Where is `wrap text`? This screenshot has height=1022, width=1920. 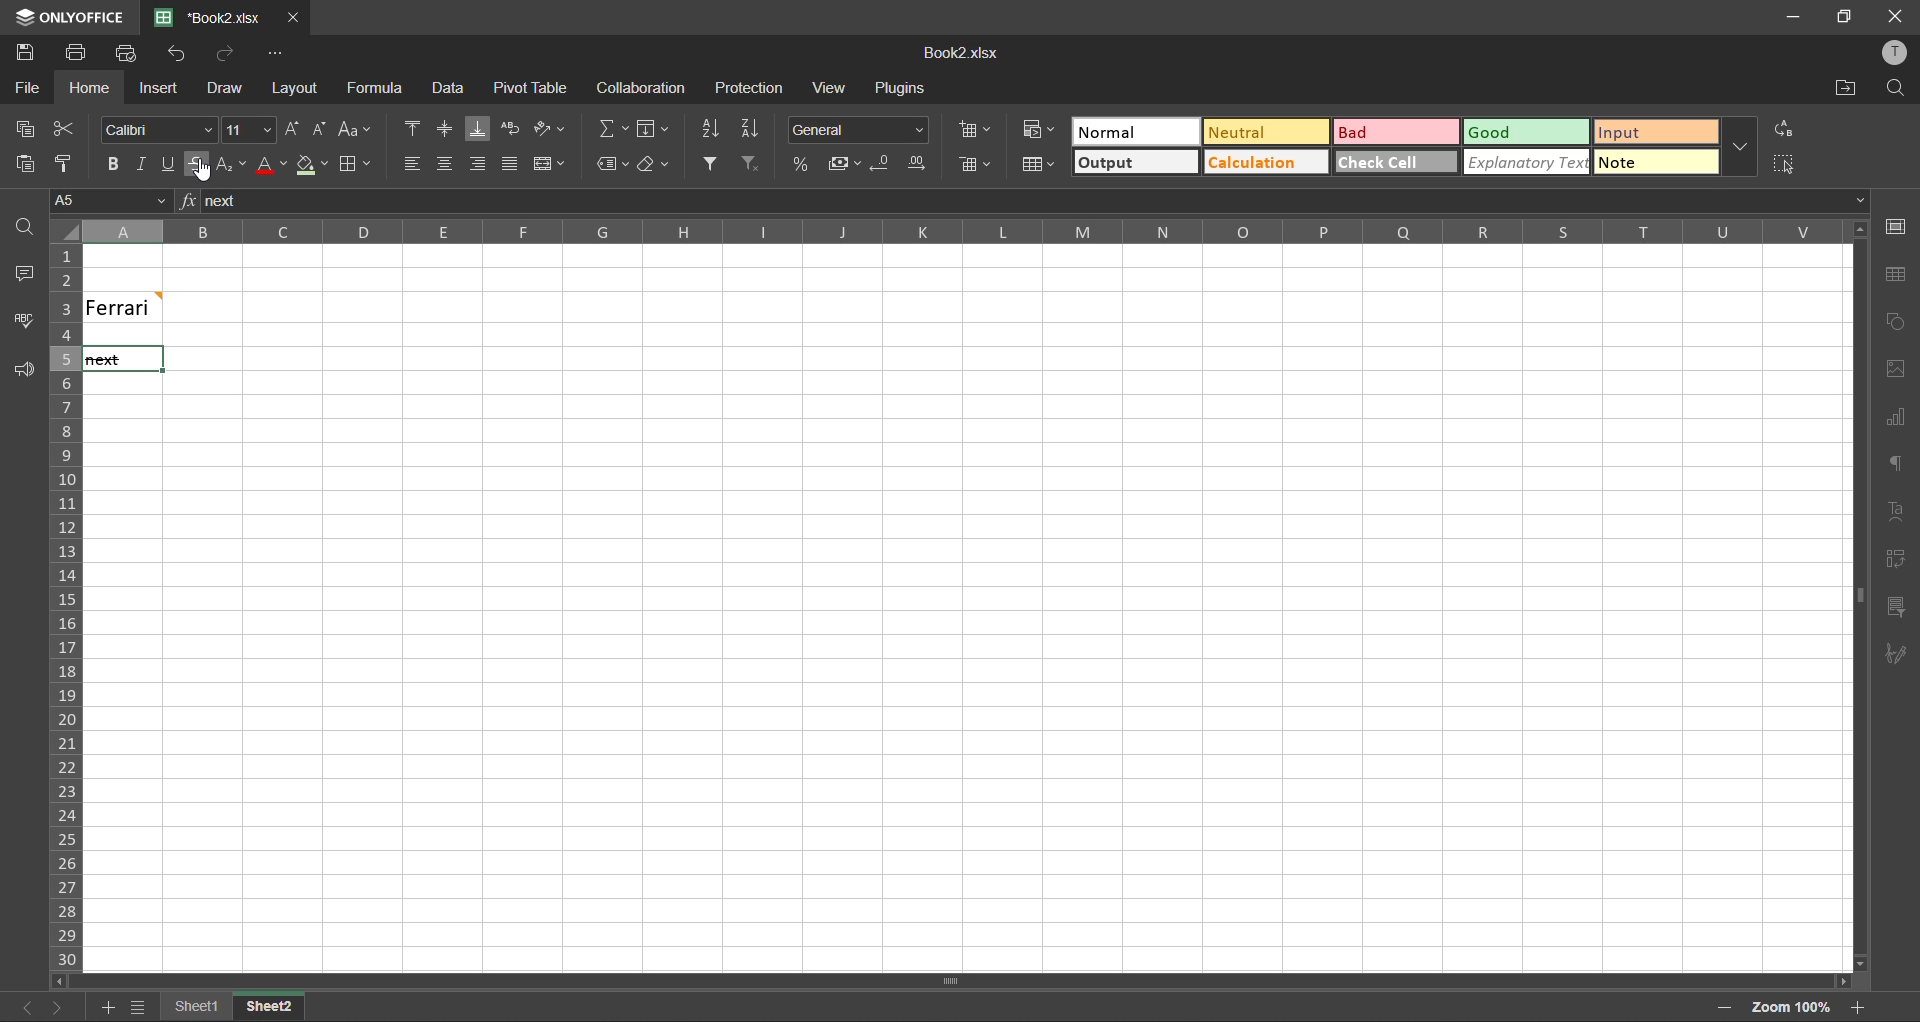 wrap text is located at coordinates (515, 130).